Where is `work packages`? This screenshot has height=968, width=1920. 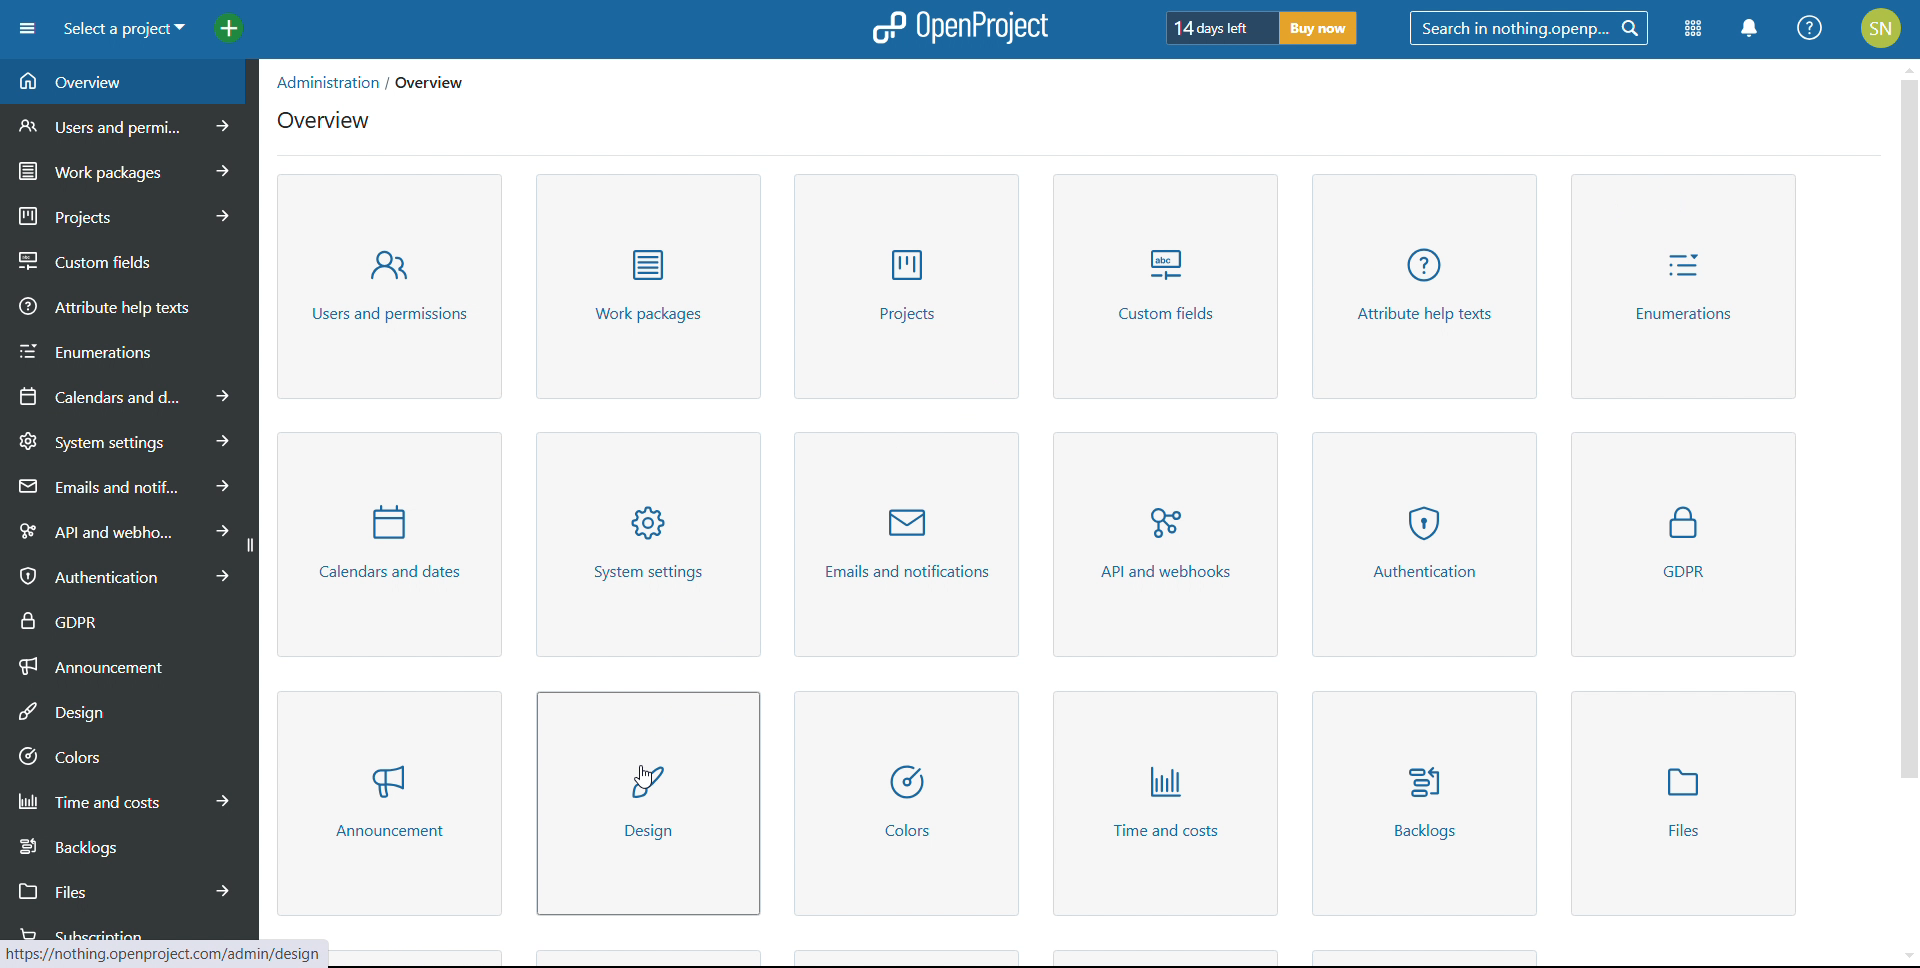 work packages is located at coordinates (648, 287).